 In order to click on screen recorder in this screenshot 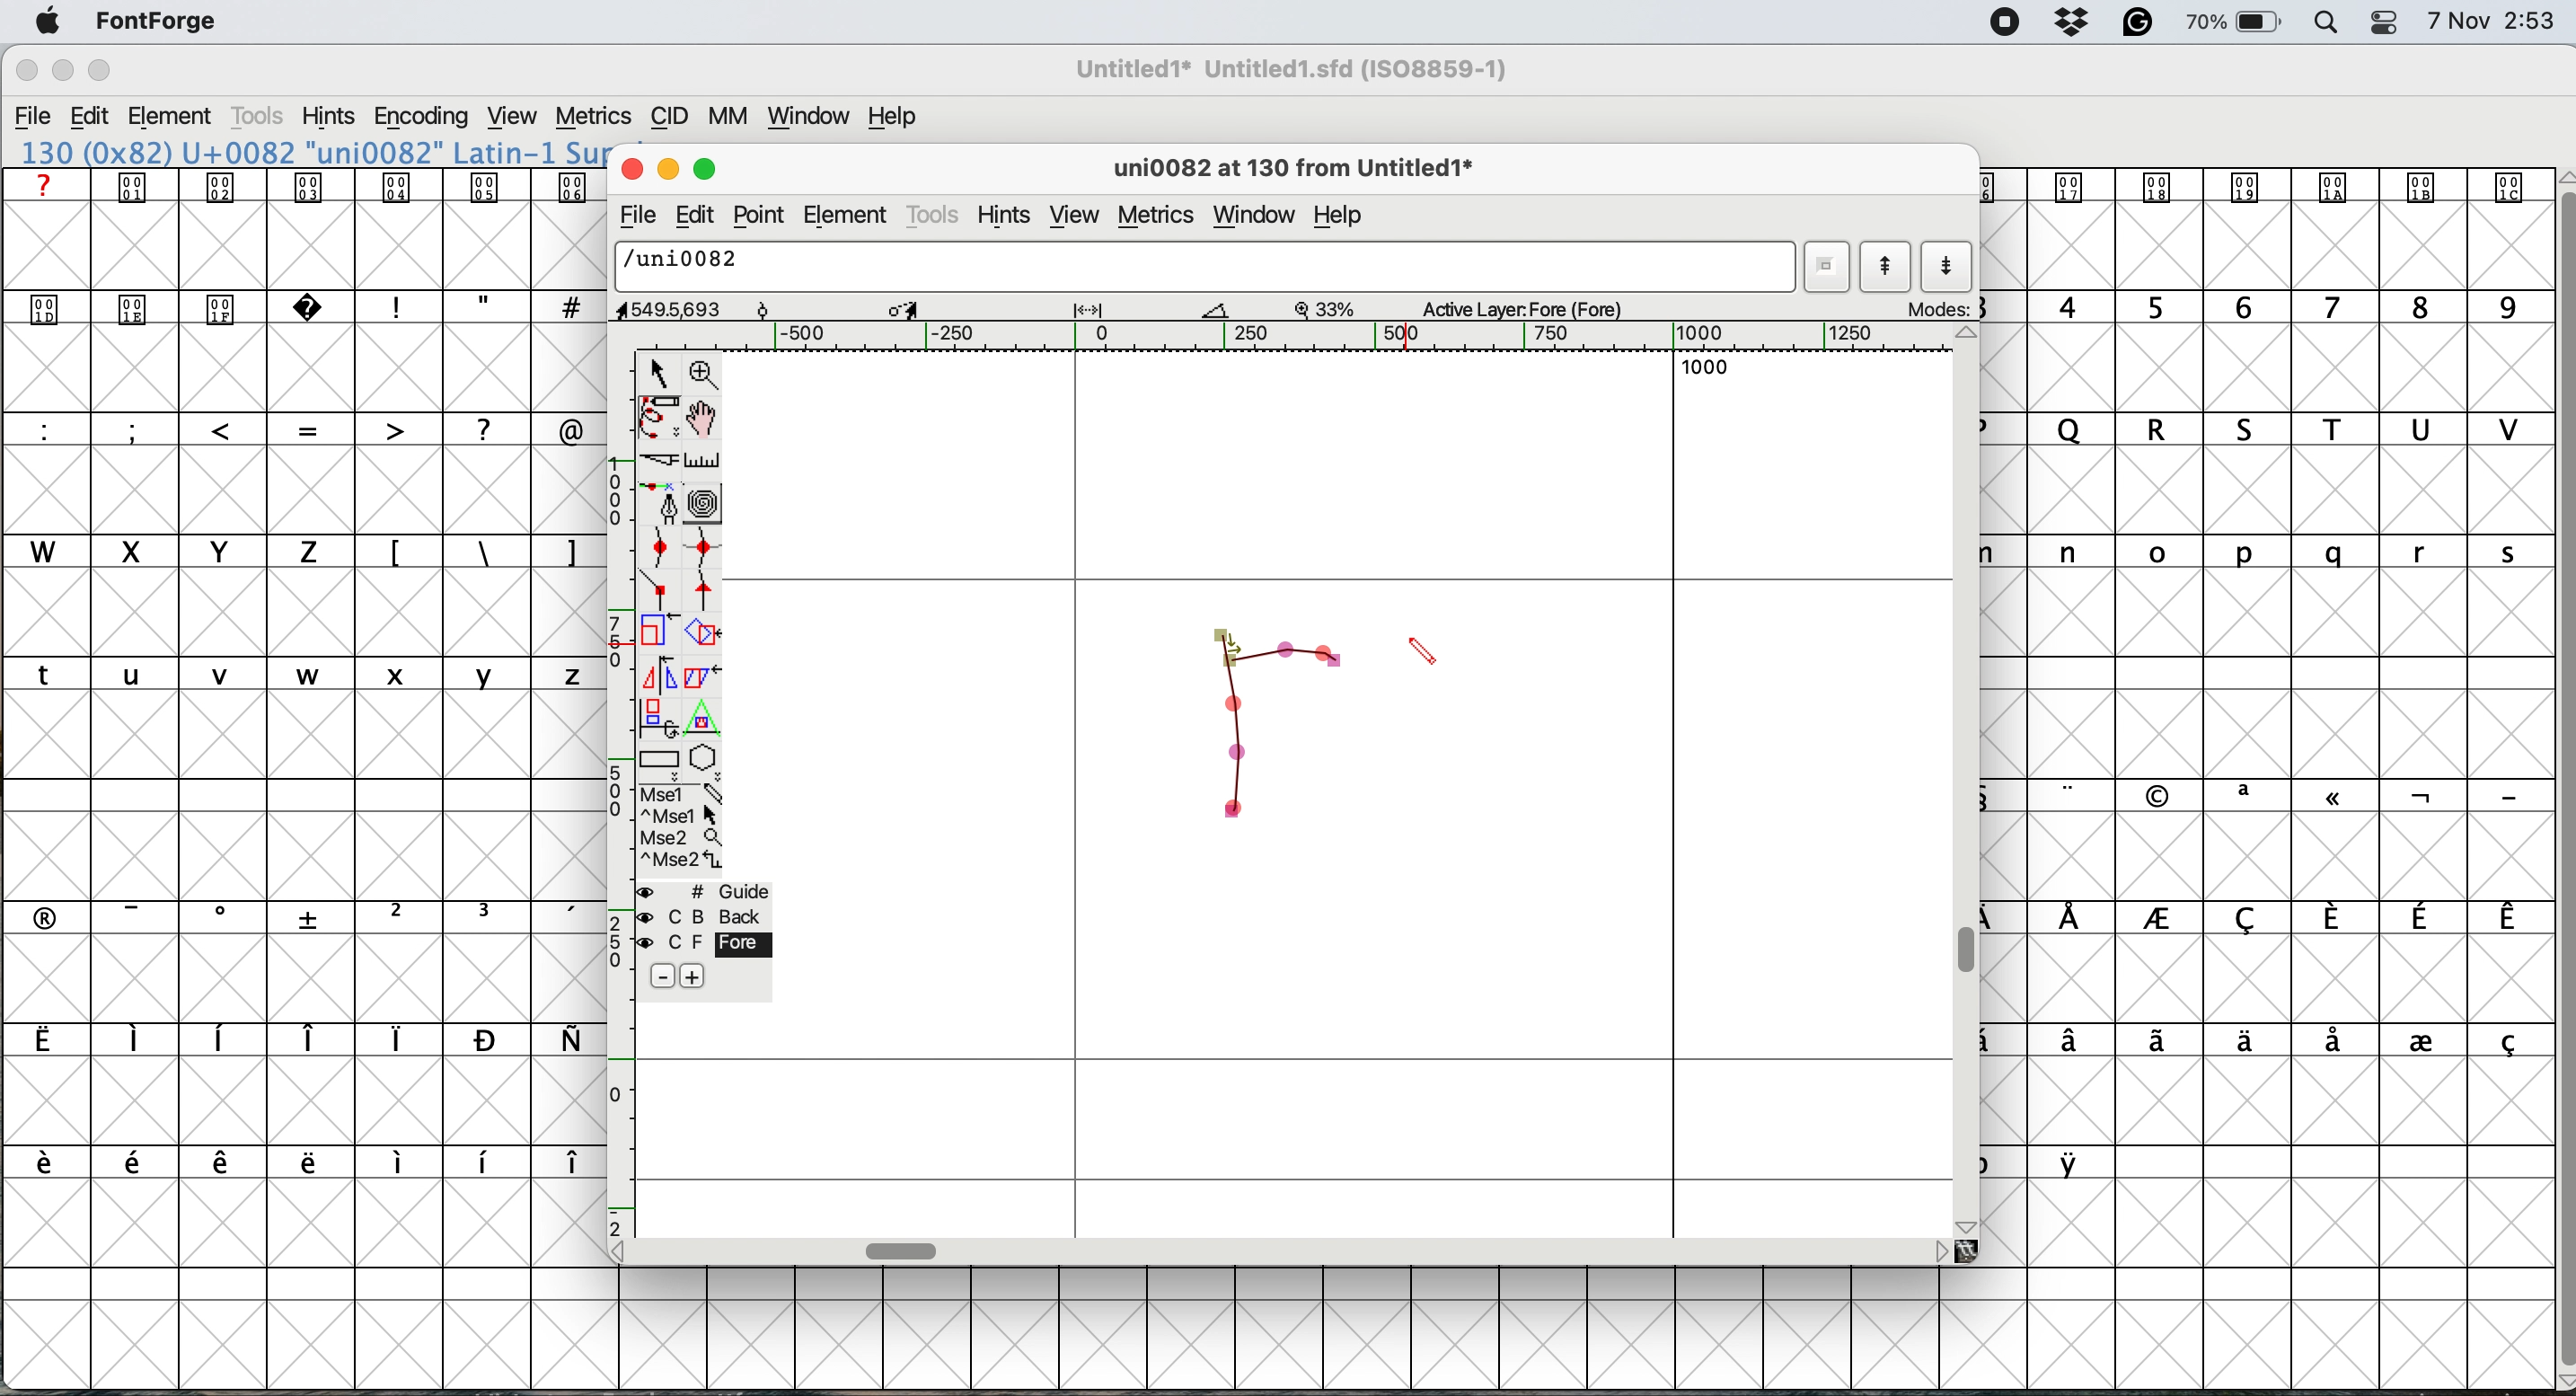, I will do `click(2004, 25)`.